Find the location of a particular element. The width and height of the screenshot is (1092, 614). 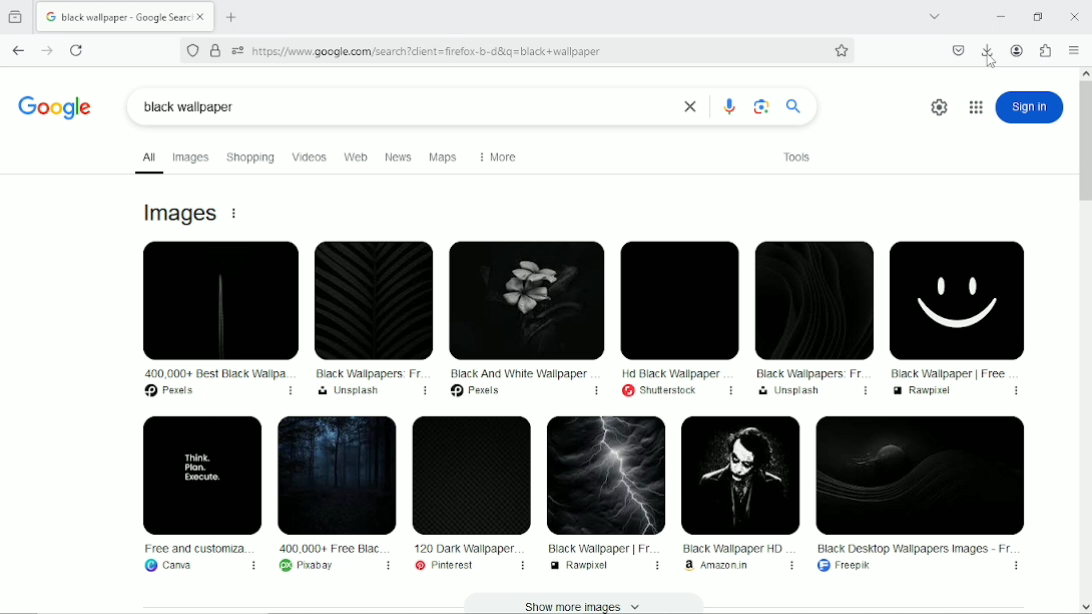

Images is located at coordinates (190, 157).